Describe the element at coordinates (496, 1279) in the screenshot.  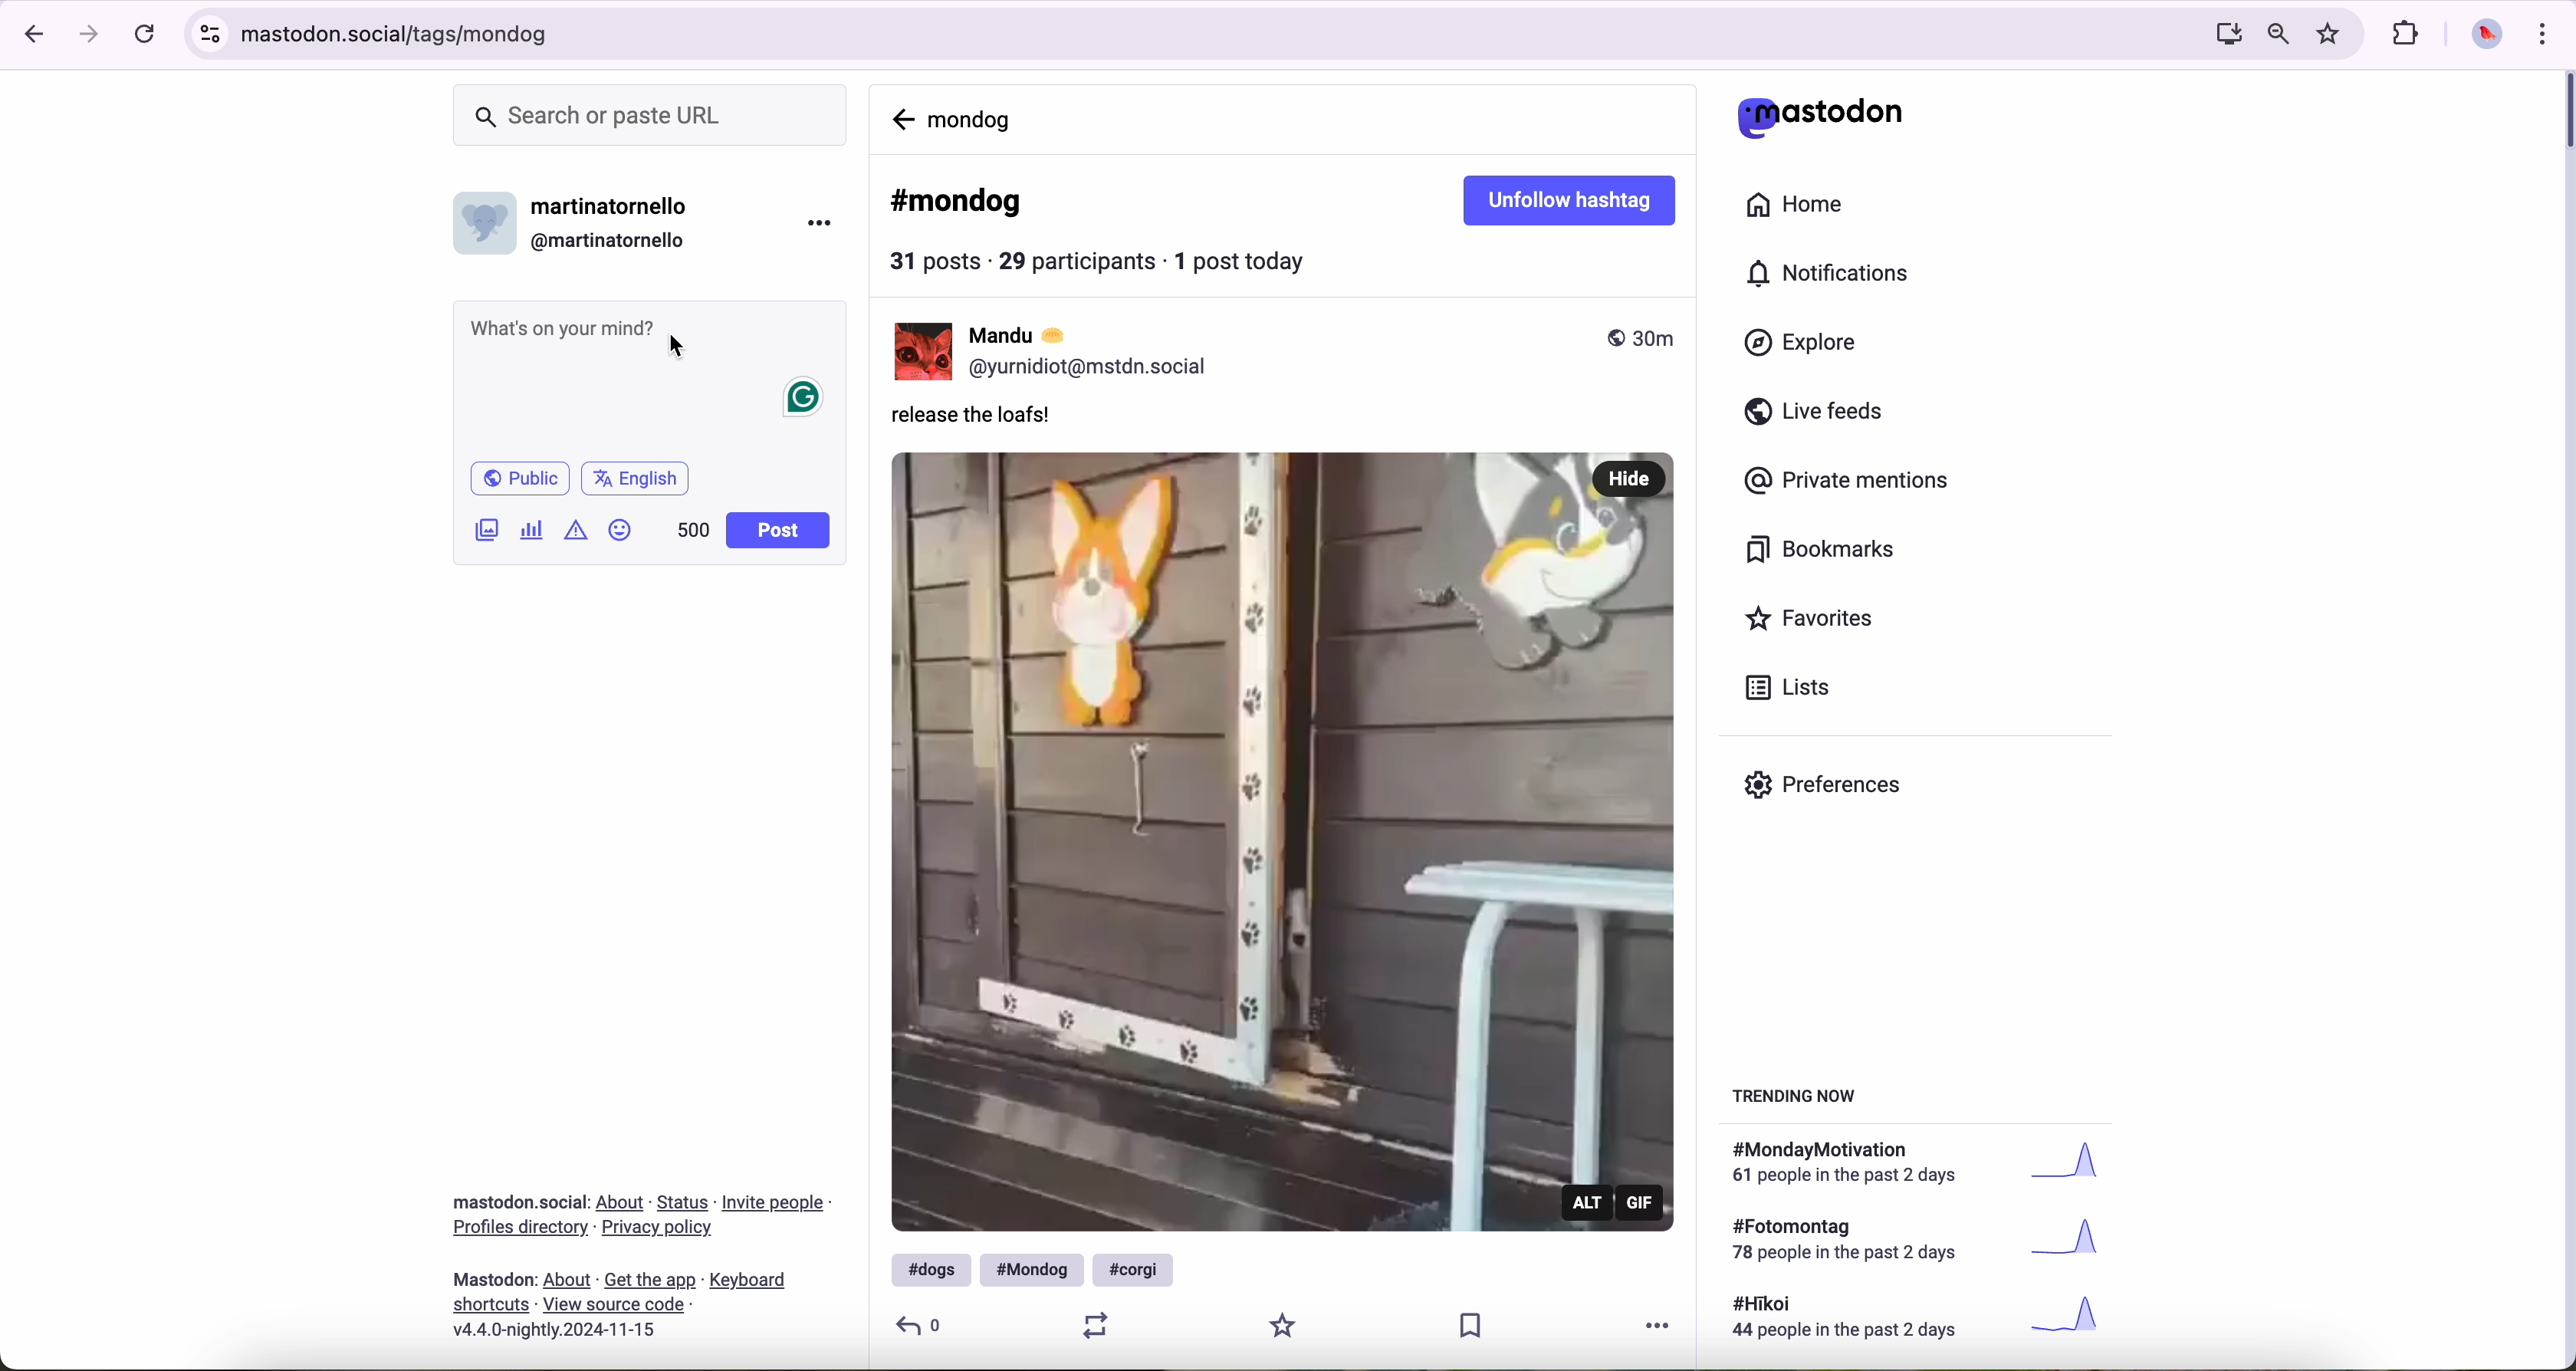
I see `mastodon` at that location.